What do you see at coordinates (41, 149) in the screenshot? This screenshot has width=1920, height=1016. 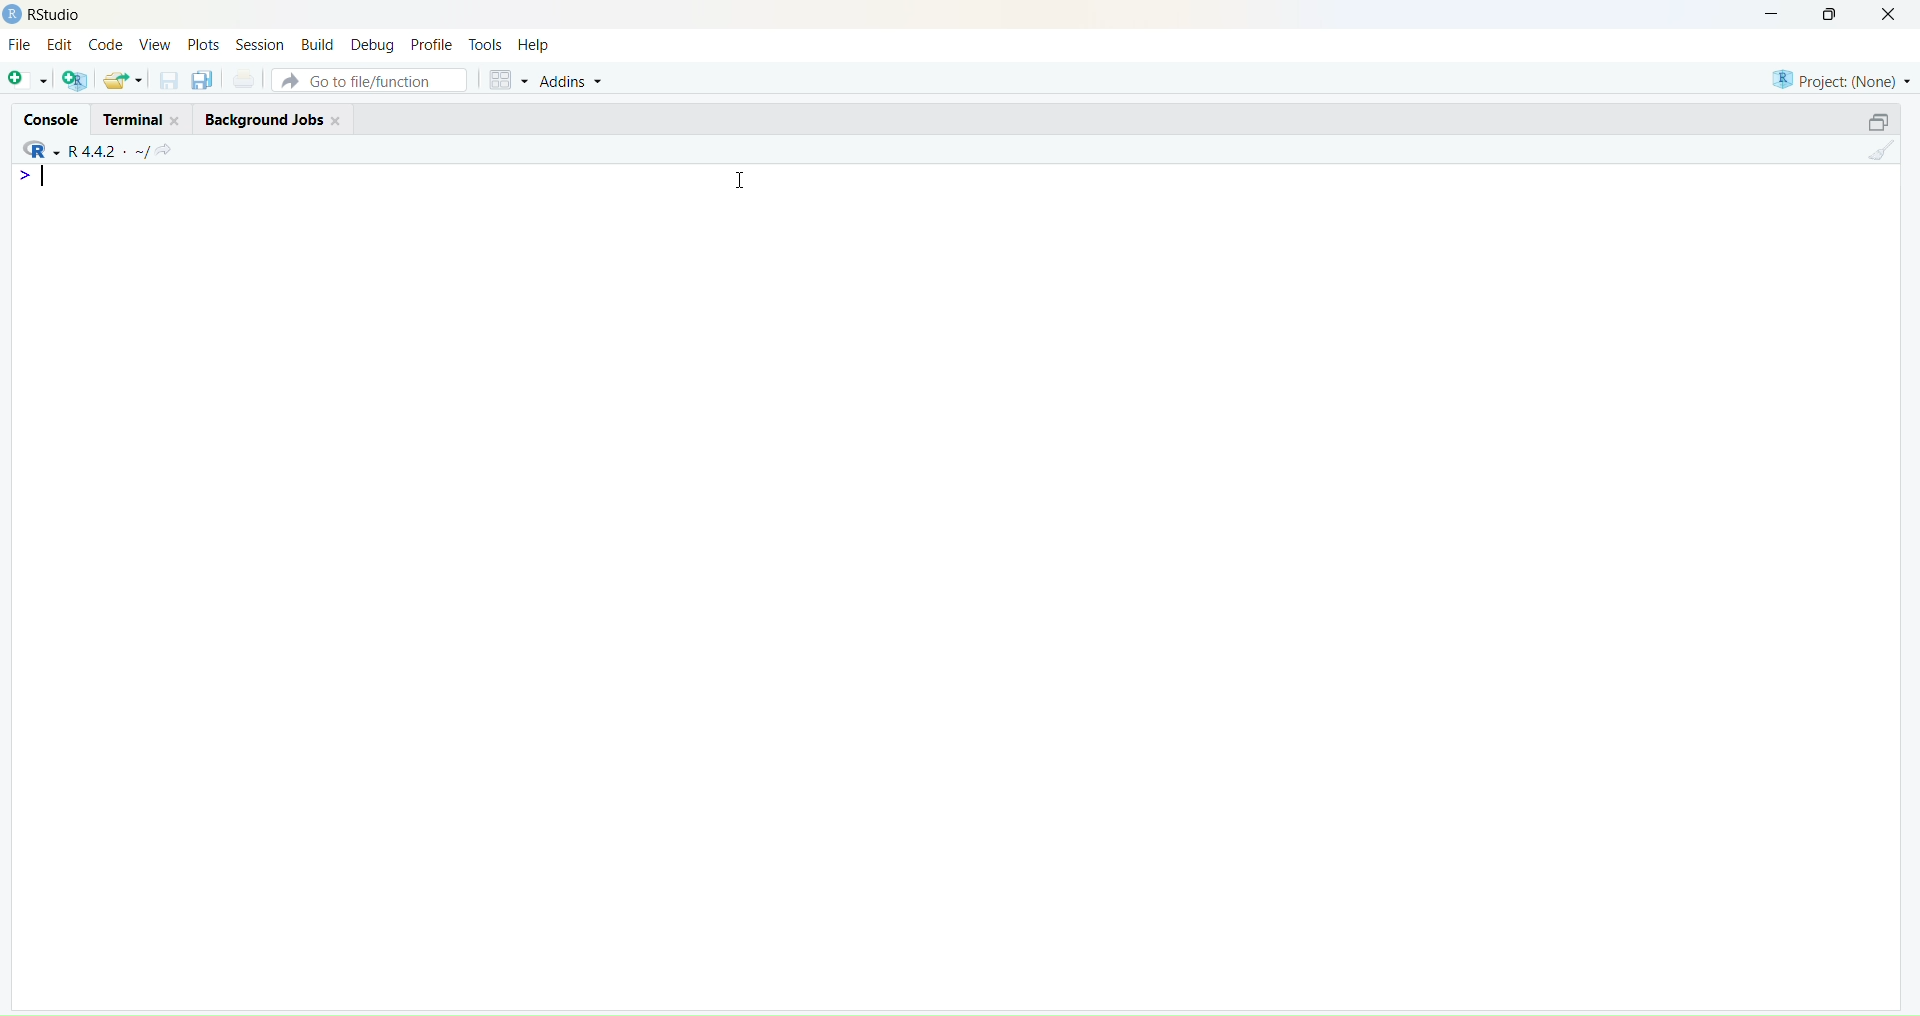 I see `R` at bounding box center [41, 149].